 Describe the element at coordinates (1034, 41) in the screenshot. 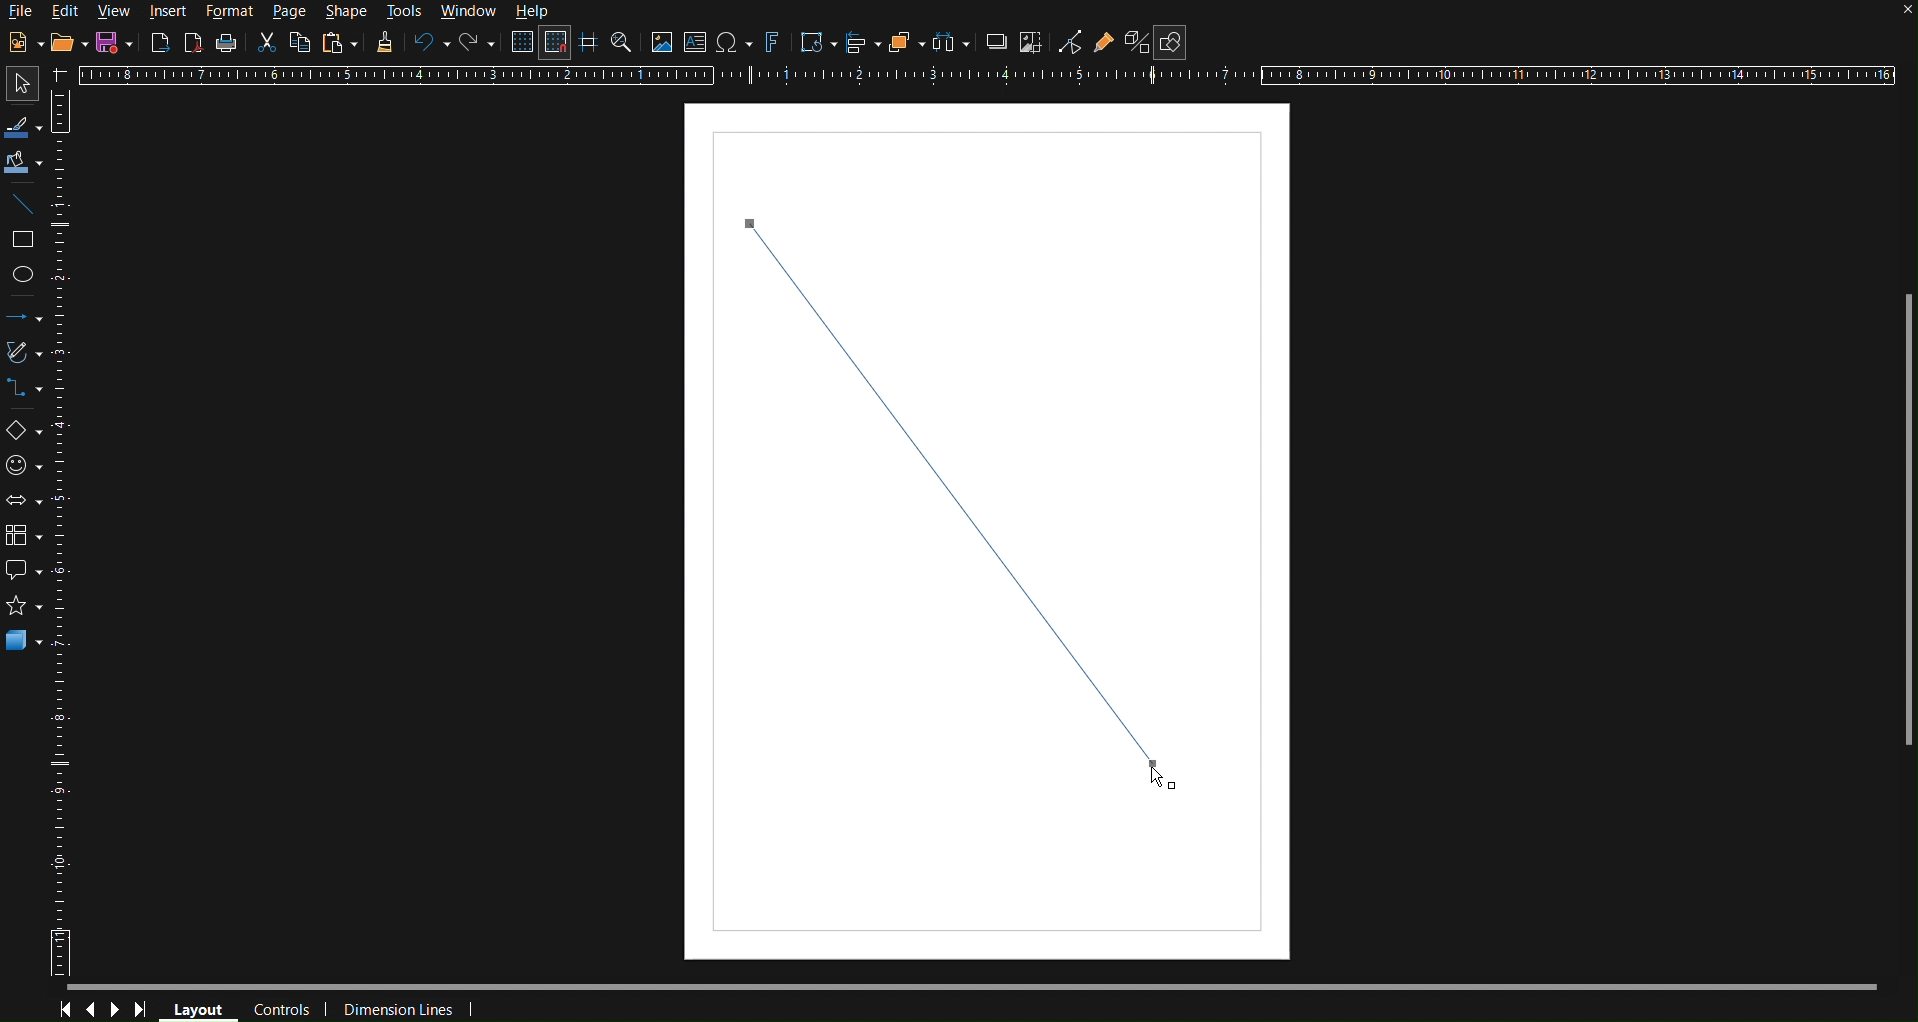

I see `Crop Image` at that location.